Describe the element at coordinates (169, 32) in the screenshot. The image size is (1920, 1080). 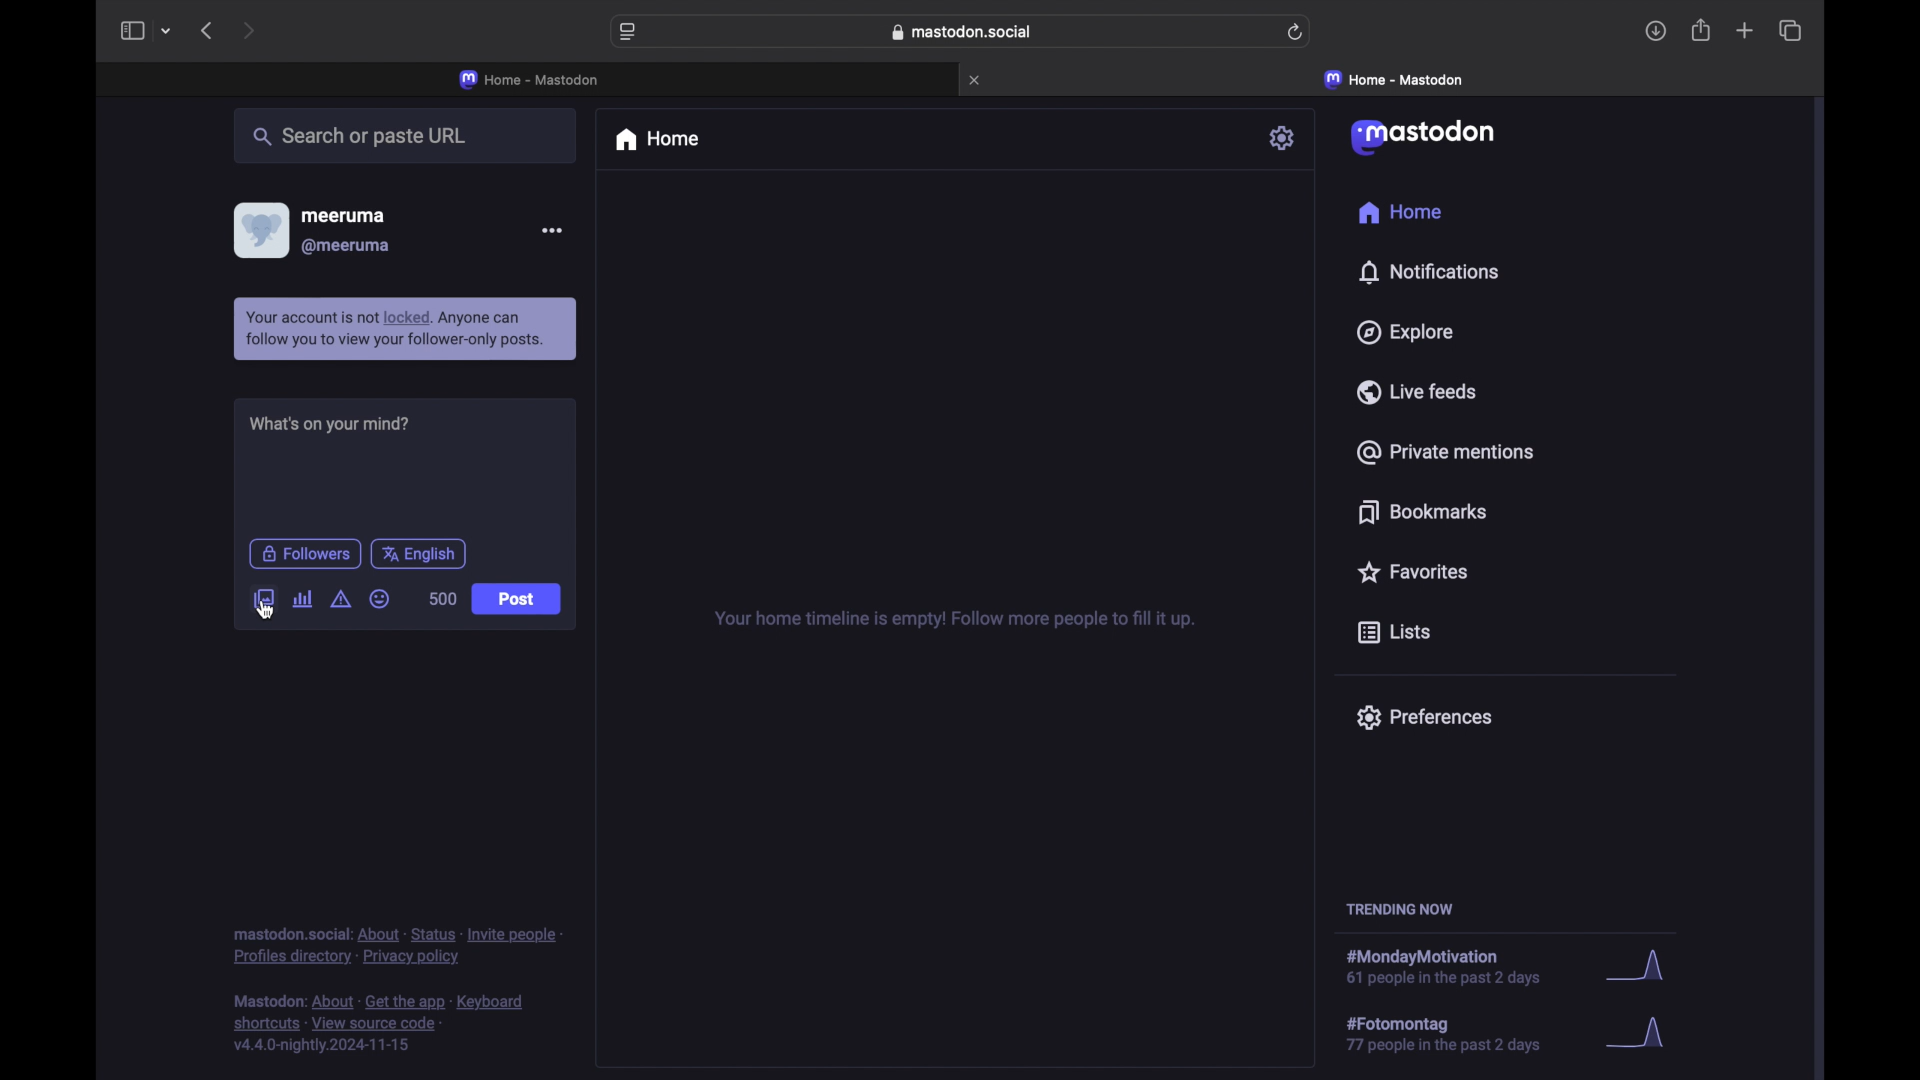
I see `tab group picker` at that location.